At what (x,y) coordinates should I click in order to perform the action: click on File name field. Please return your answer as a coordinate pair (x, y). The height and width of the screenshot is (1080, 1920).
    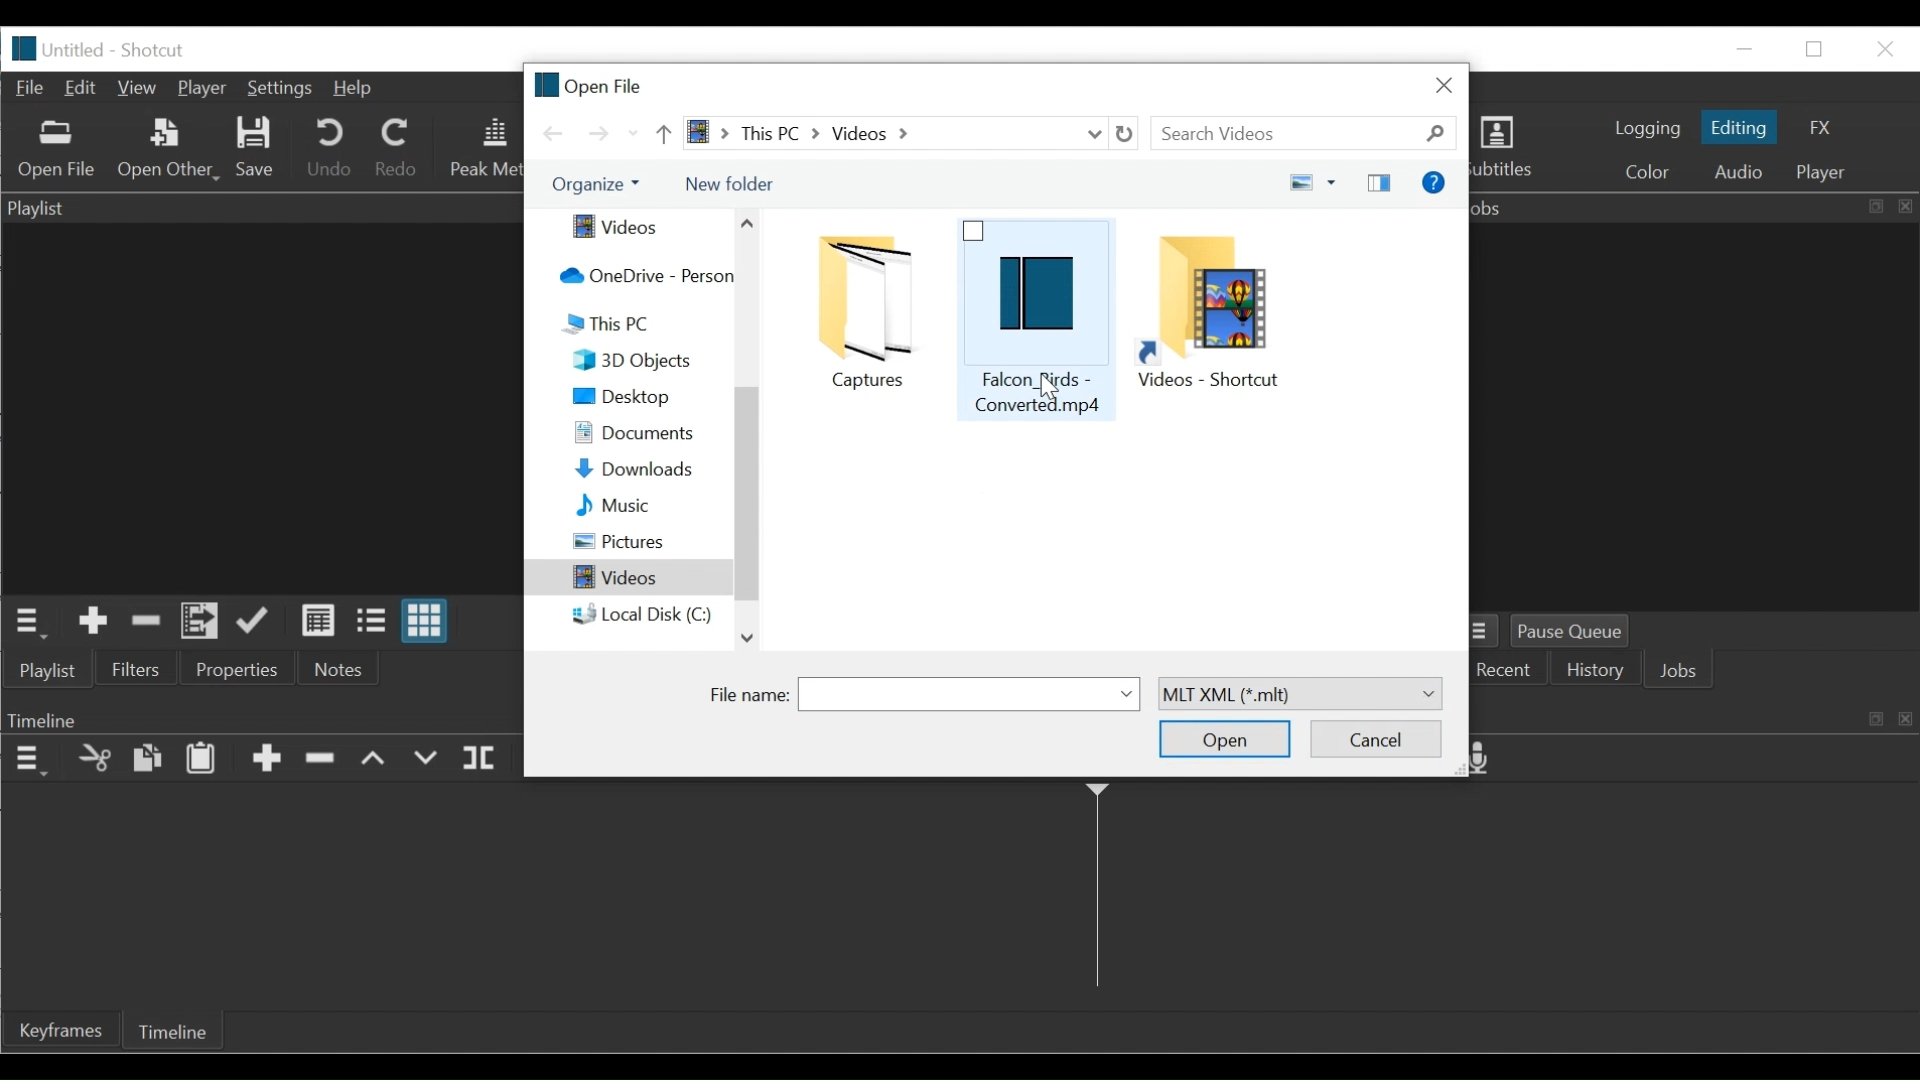
    Looking at the image, I should click on (969, 694).